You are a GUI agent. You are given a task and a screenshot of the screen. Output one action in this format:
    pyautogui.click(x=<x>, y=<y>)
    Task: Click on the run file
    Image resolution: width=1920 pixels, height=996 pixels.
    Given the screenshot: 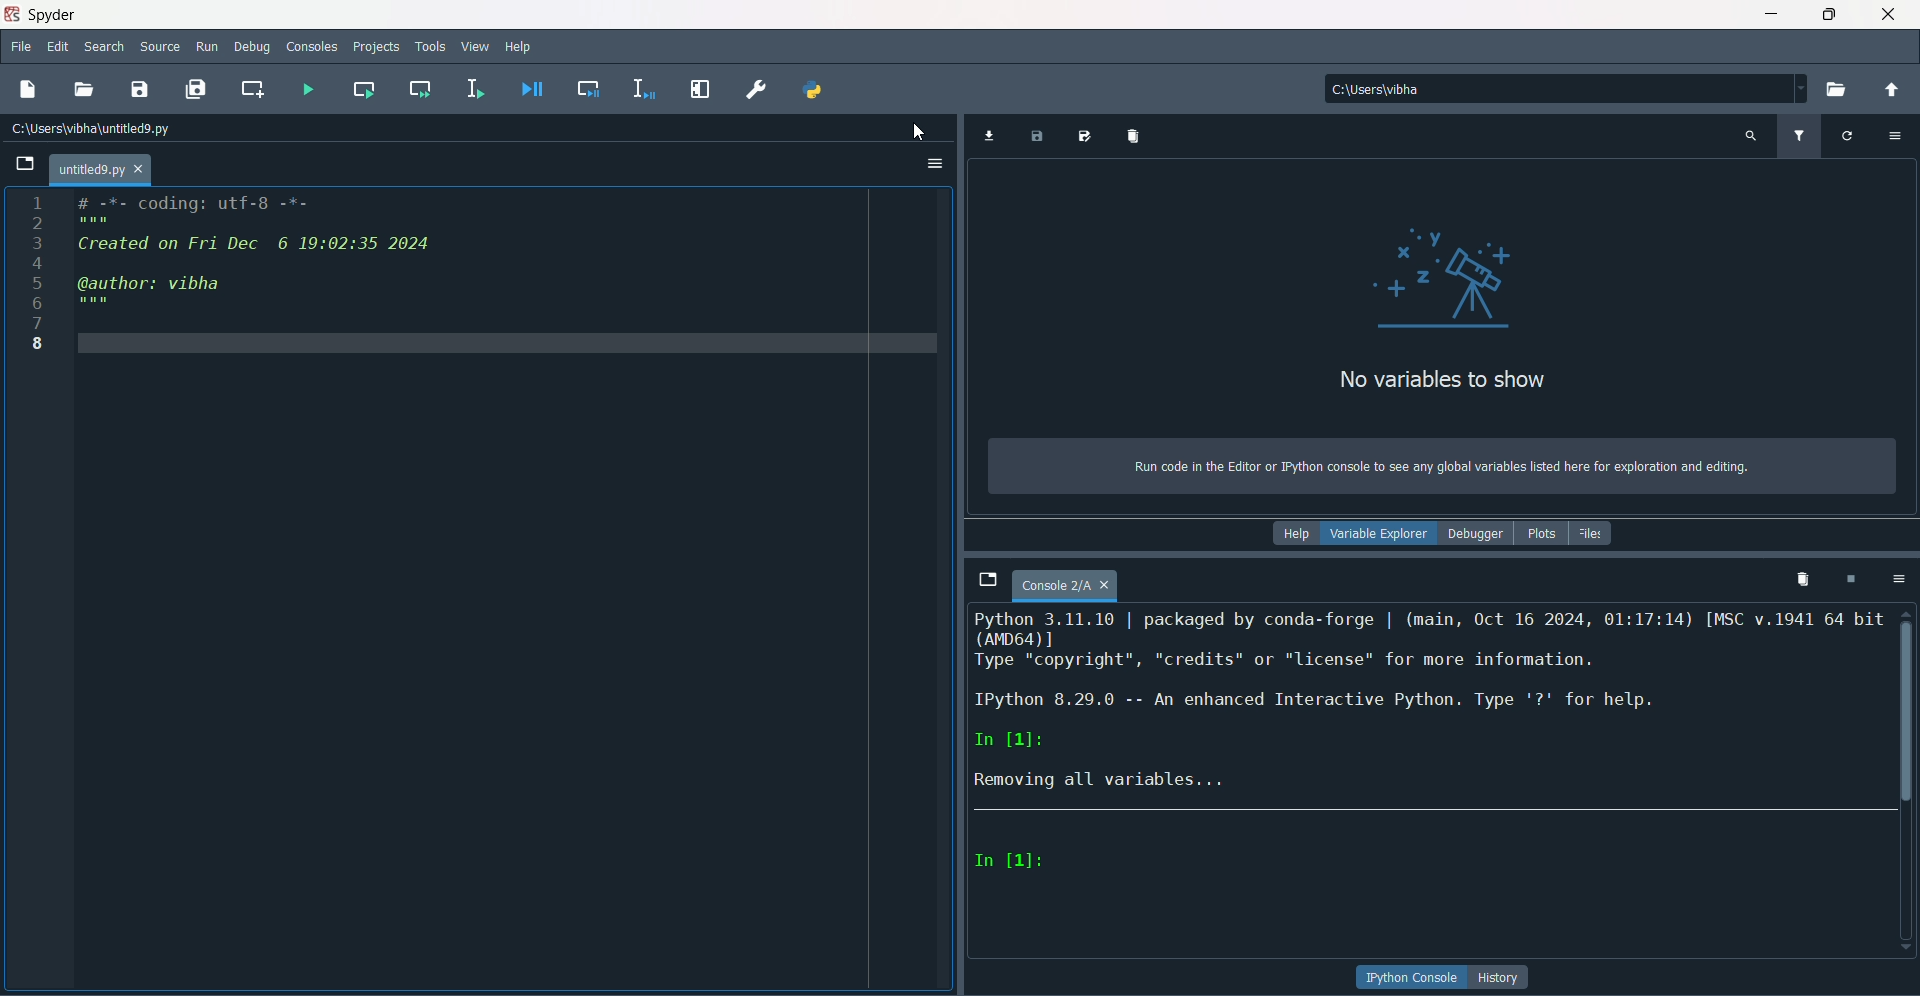 What is the action you would take?
    pyautogui.click(x=304, y=88)
    